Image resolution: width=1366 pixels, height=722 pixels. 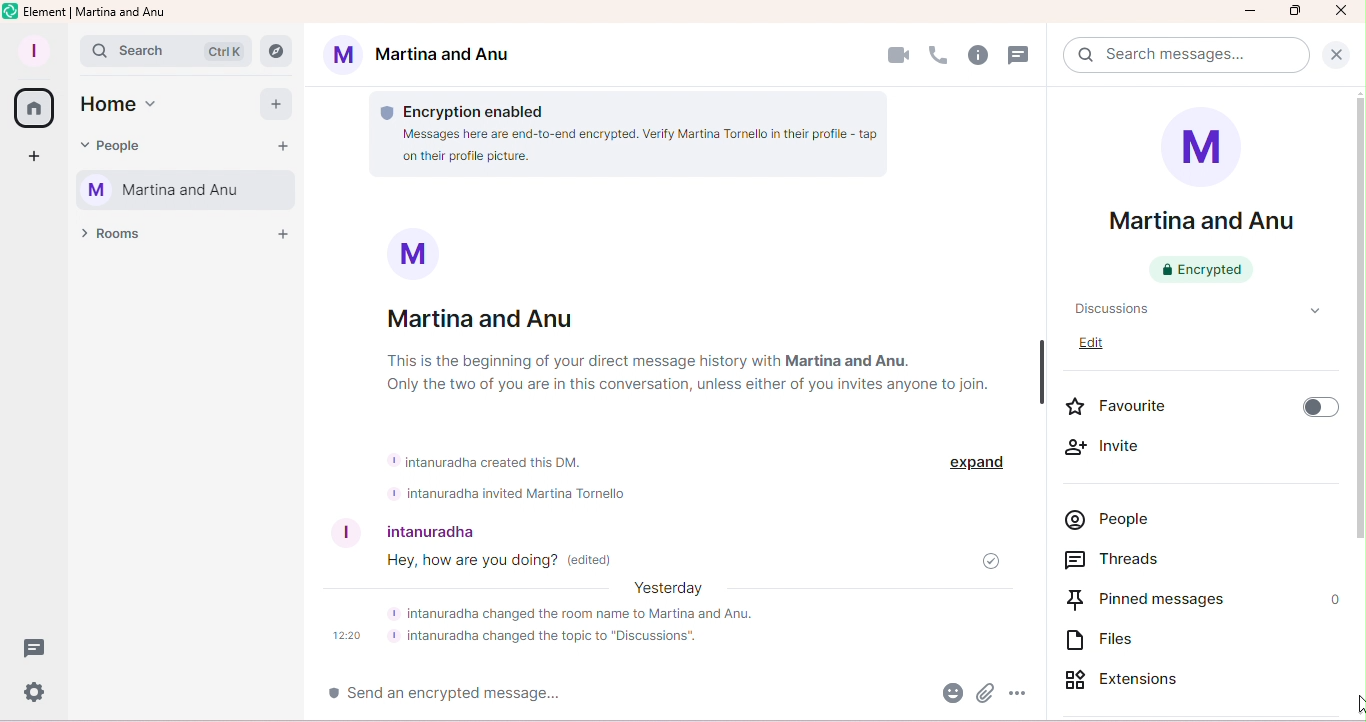 What do you see at coordinates (485, 317) in the screenshot?
I see `Martina and Anu` at bounding box center [485, 317].